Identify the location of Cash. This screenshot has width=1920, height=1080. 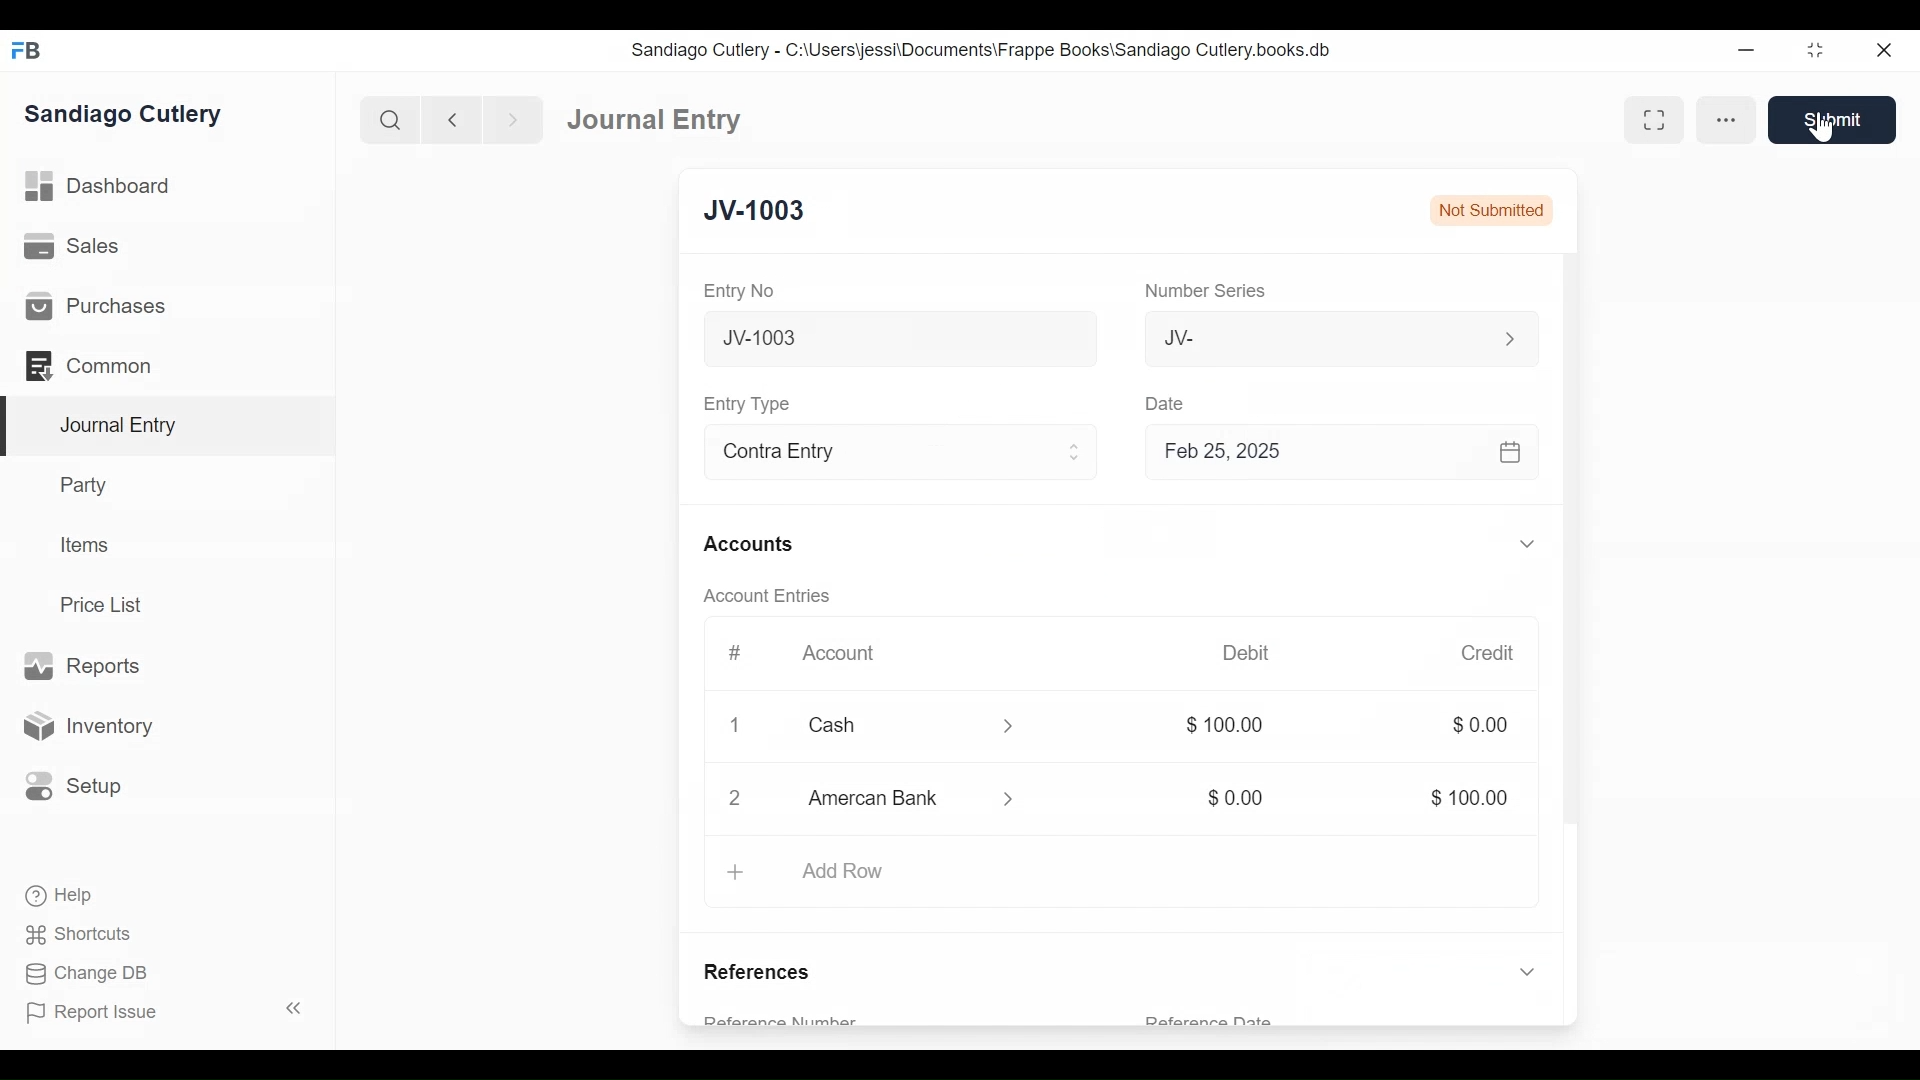
(880, 727).